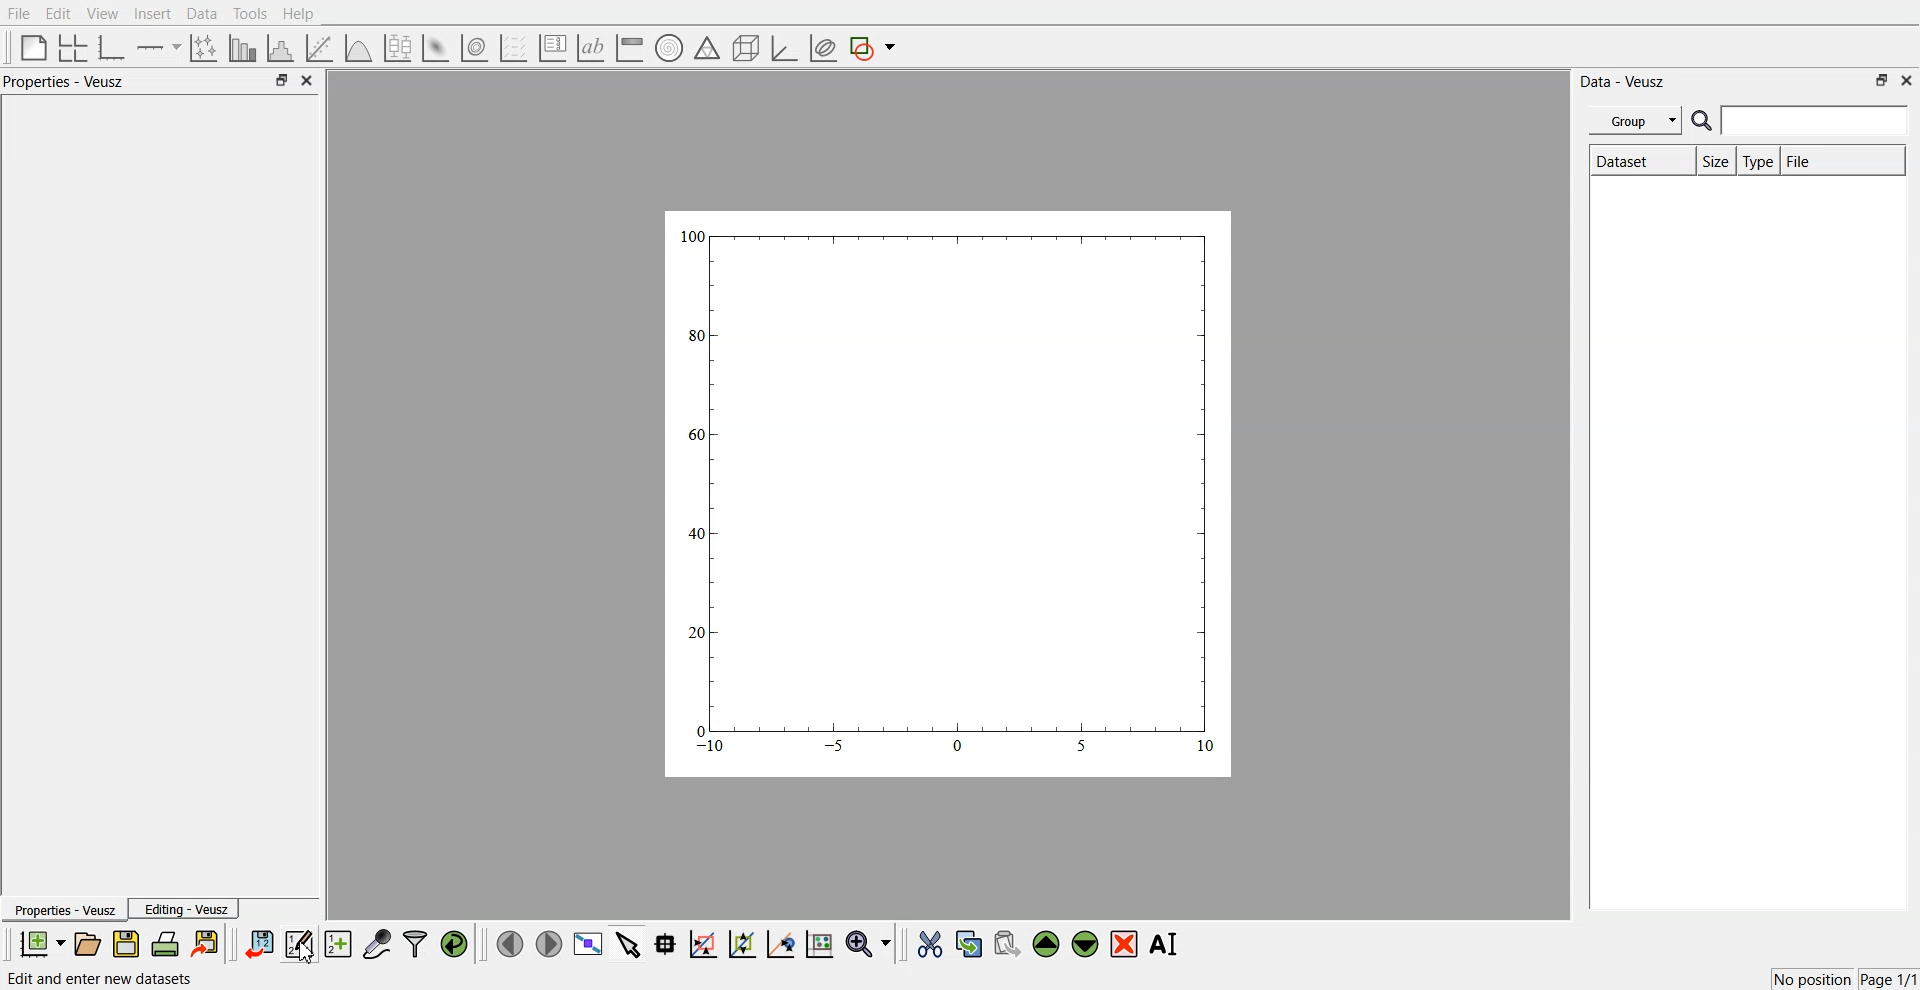  What do you see at coordinates (1816, 161) in the screenshot?
I see `File` at bounding box center [1816, 161].